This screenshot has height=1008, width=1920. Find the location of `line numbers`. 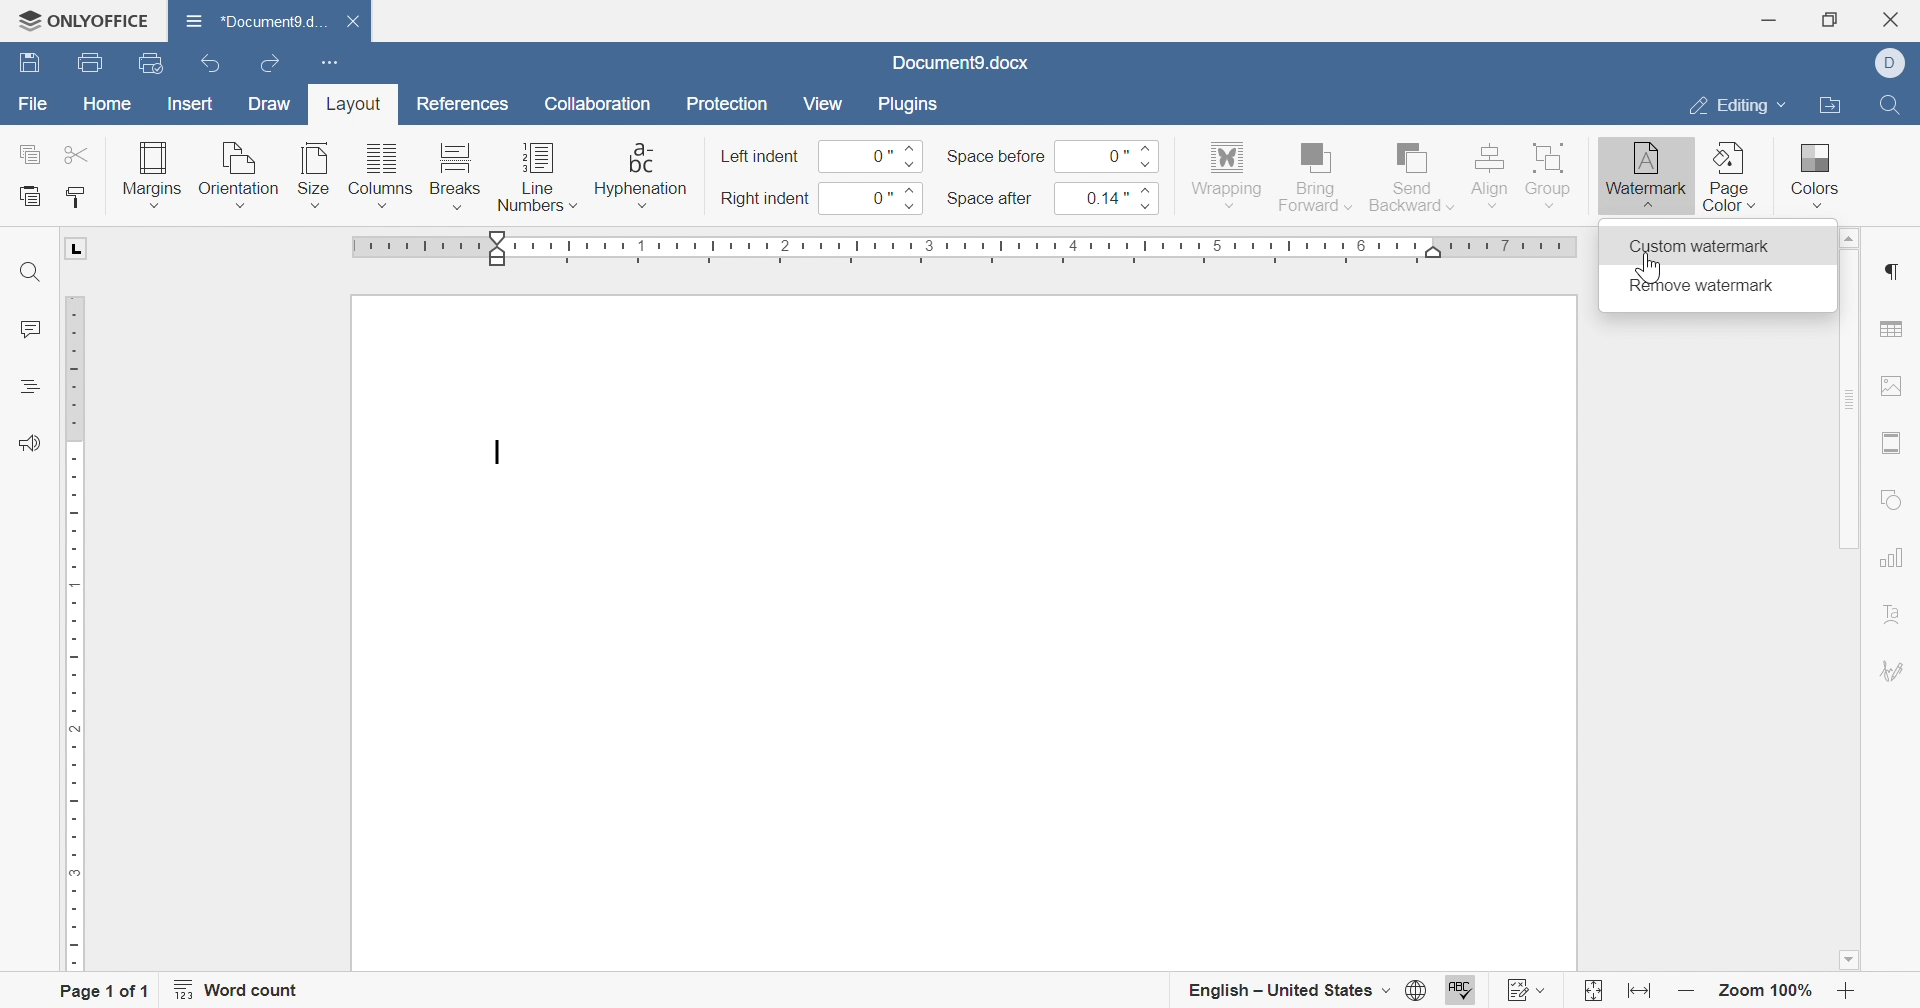

line numbers is located at coordinates (537, 181).